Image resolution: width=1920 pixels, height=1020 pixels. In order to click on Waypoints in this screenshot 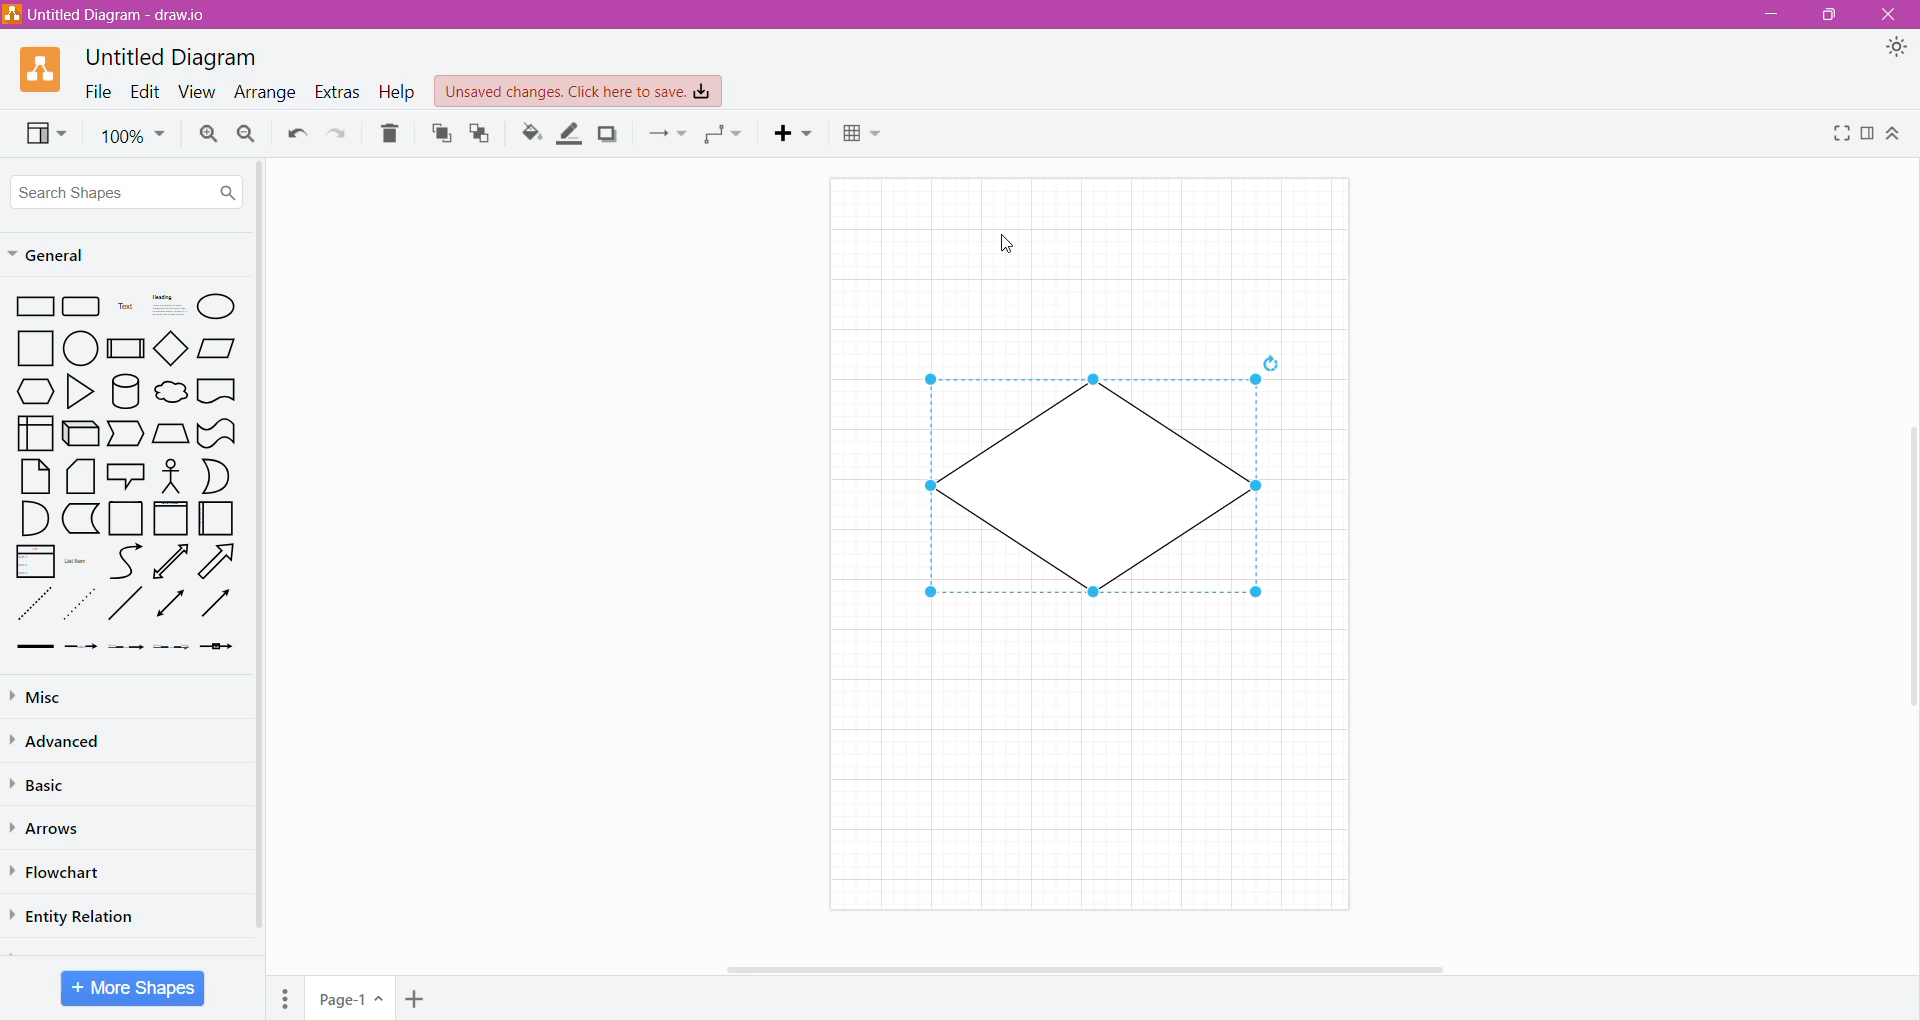, I will do `click(725, 136)`.